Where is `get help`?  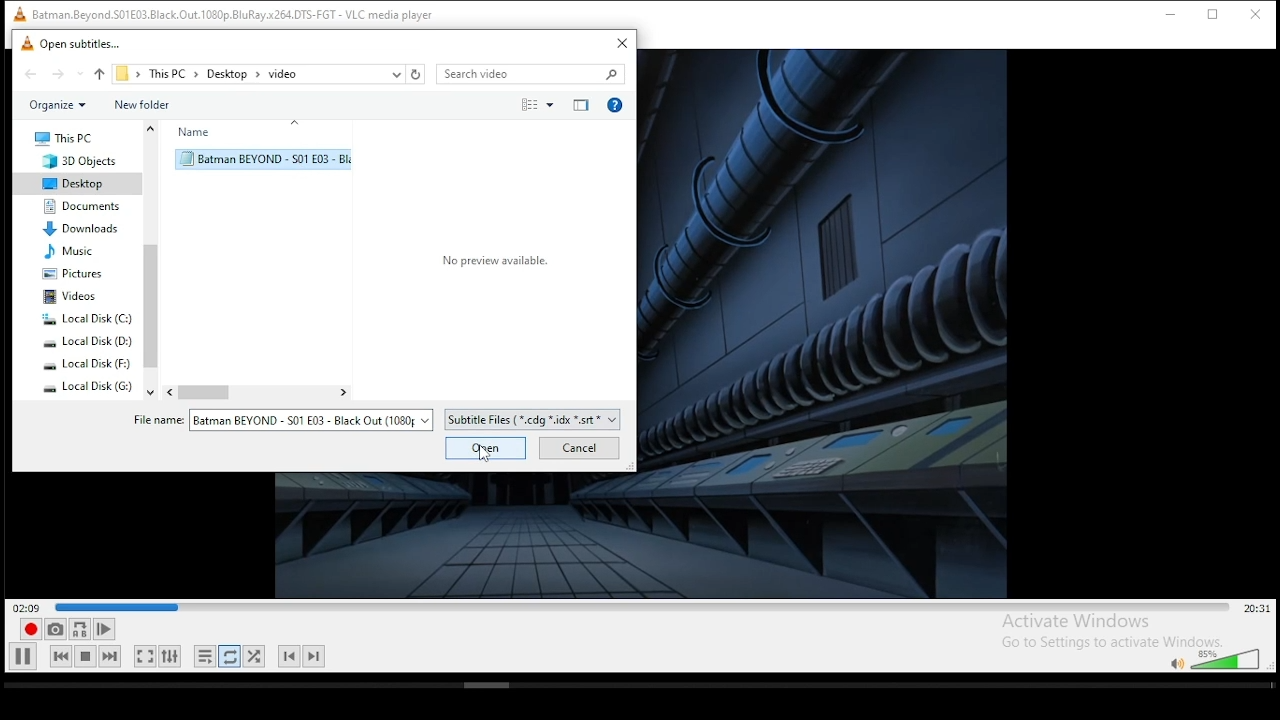
get help is located at coordinates (615, 106).